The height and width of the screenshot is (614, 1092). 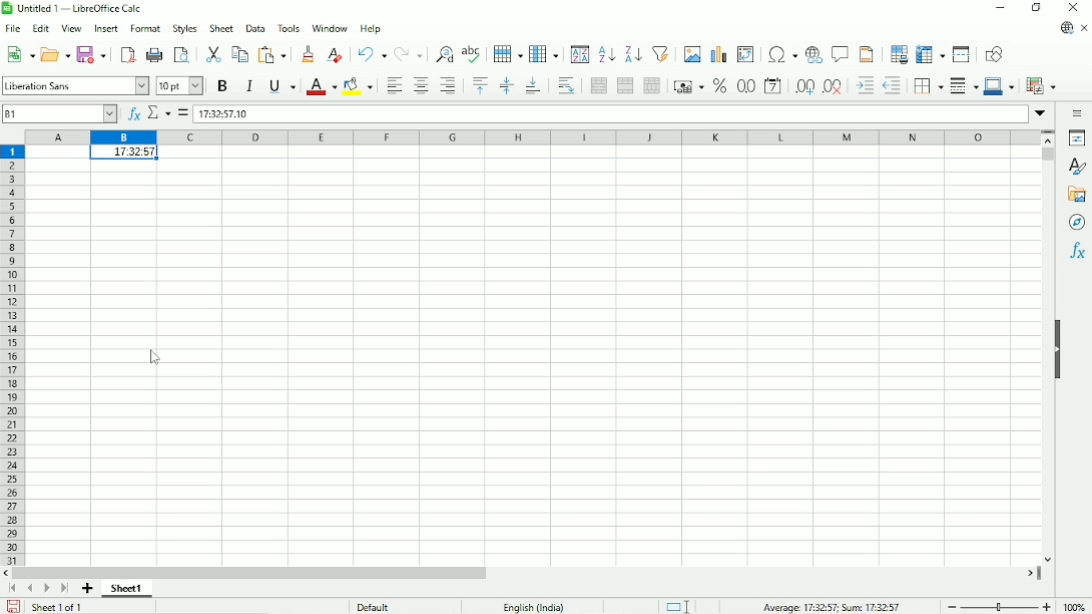 What do you see at coordinates (534, 86) in the screenshot?
I see `Align bottom` at bounding box center [534, 86].